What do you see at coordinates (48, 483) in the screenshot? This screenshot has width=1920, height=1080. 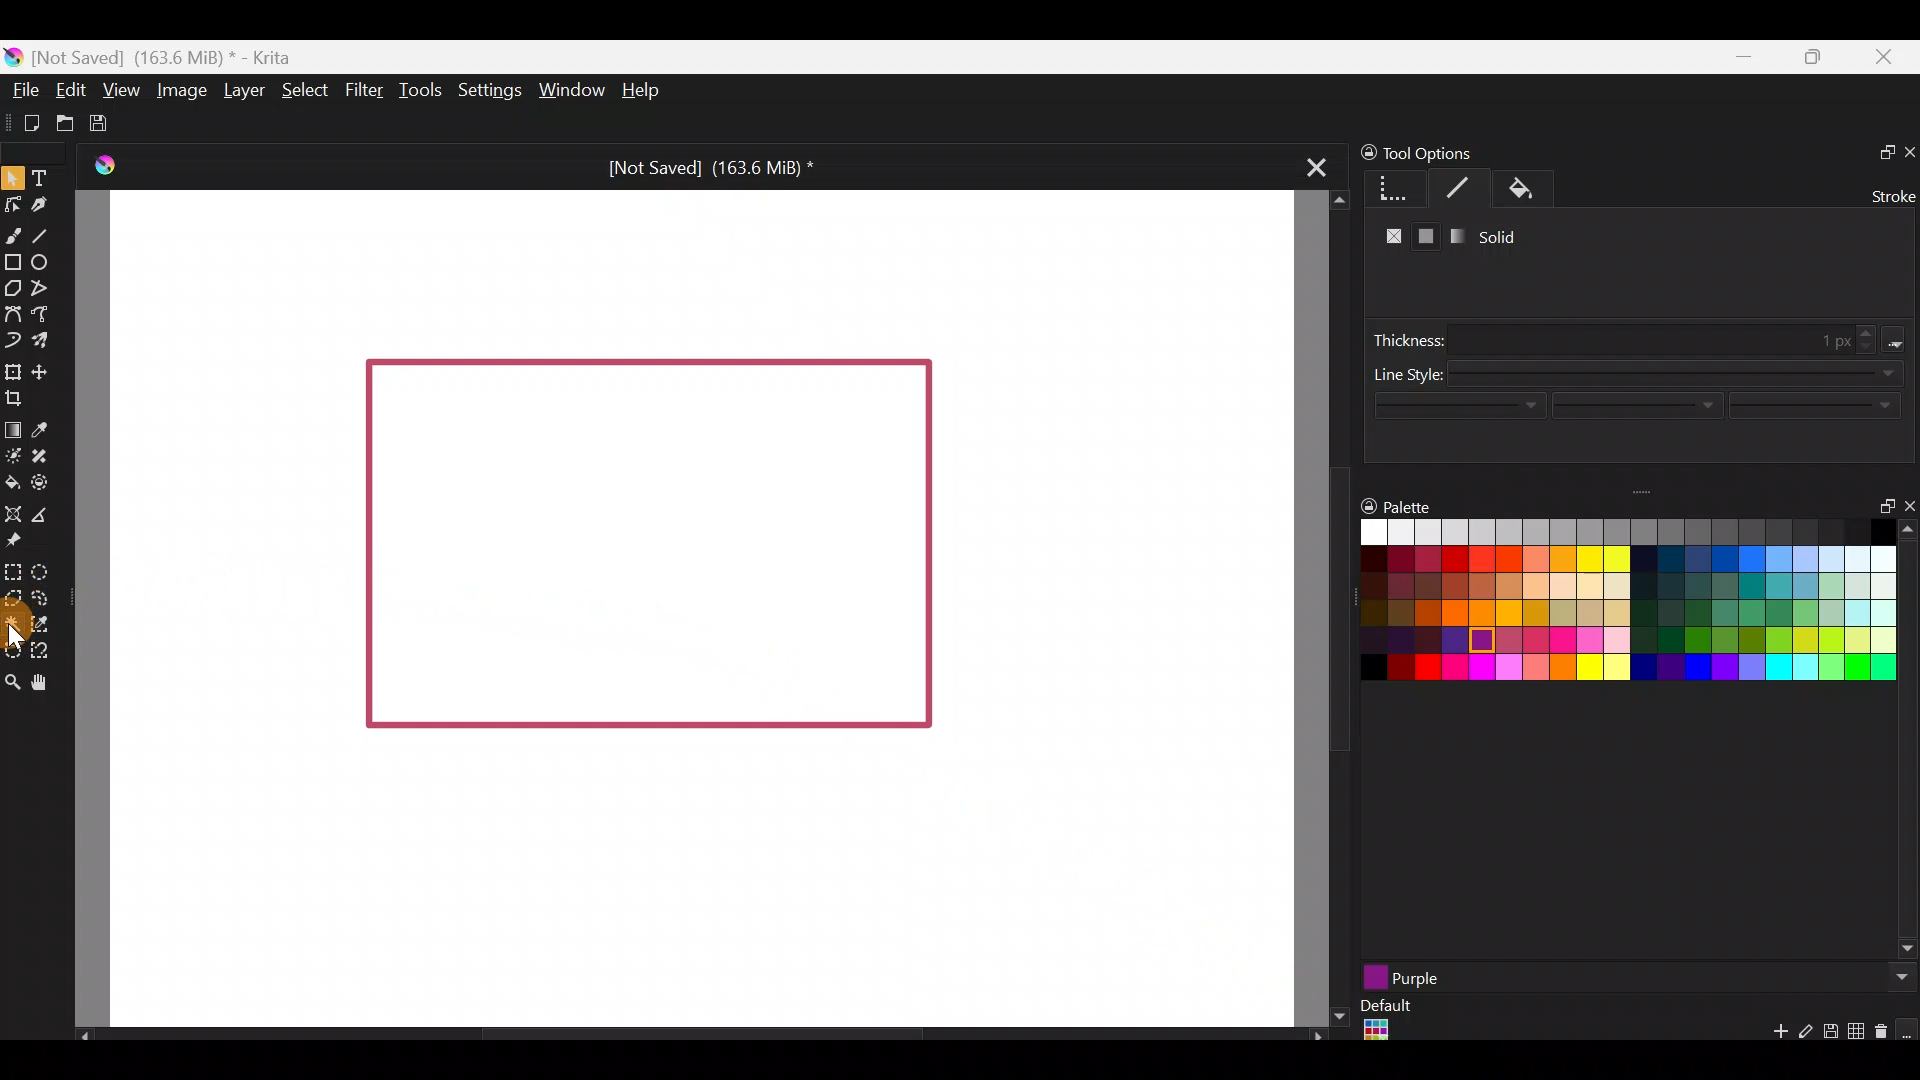 I see `Enclose & fill tool` at bounding box center [48, 483].